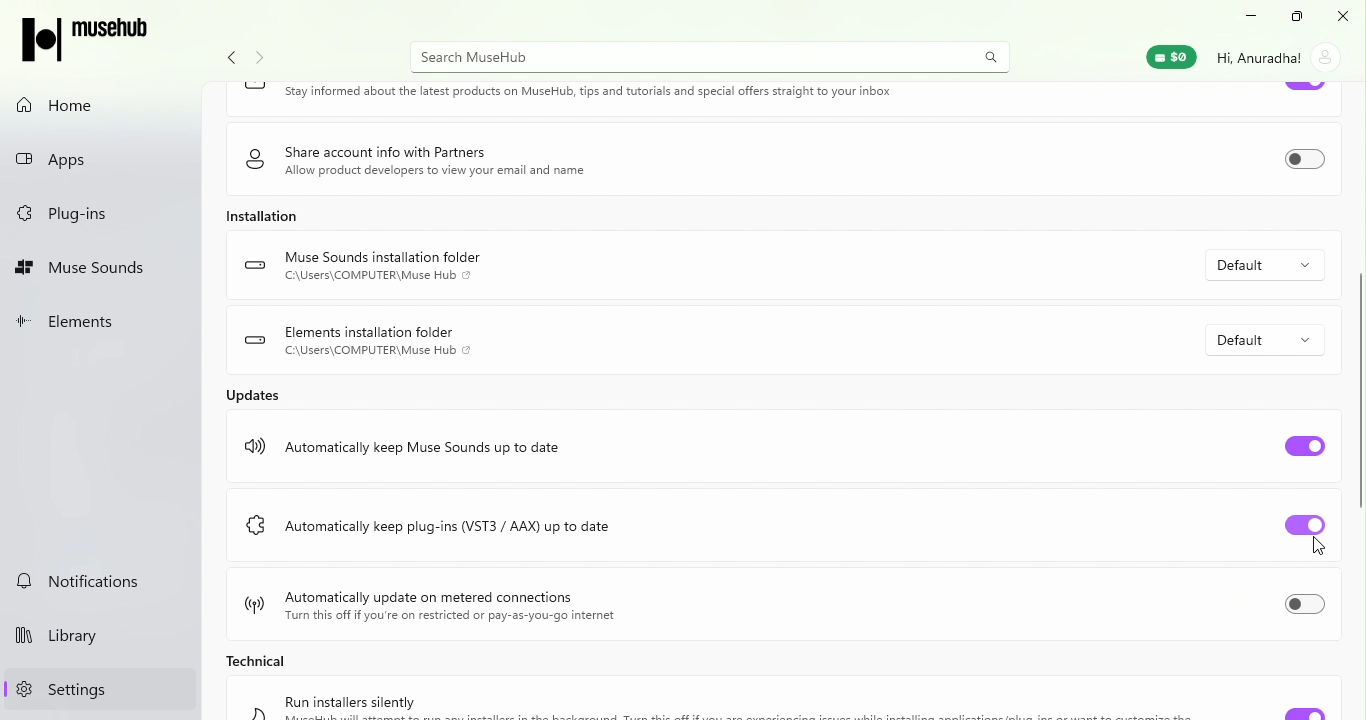 Image resolution: width=1366 pixels, height=720 pixels. I want to click on Toggle, so click(1304, 603).